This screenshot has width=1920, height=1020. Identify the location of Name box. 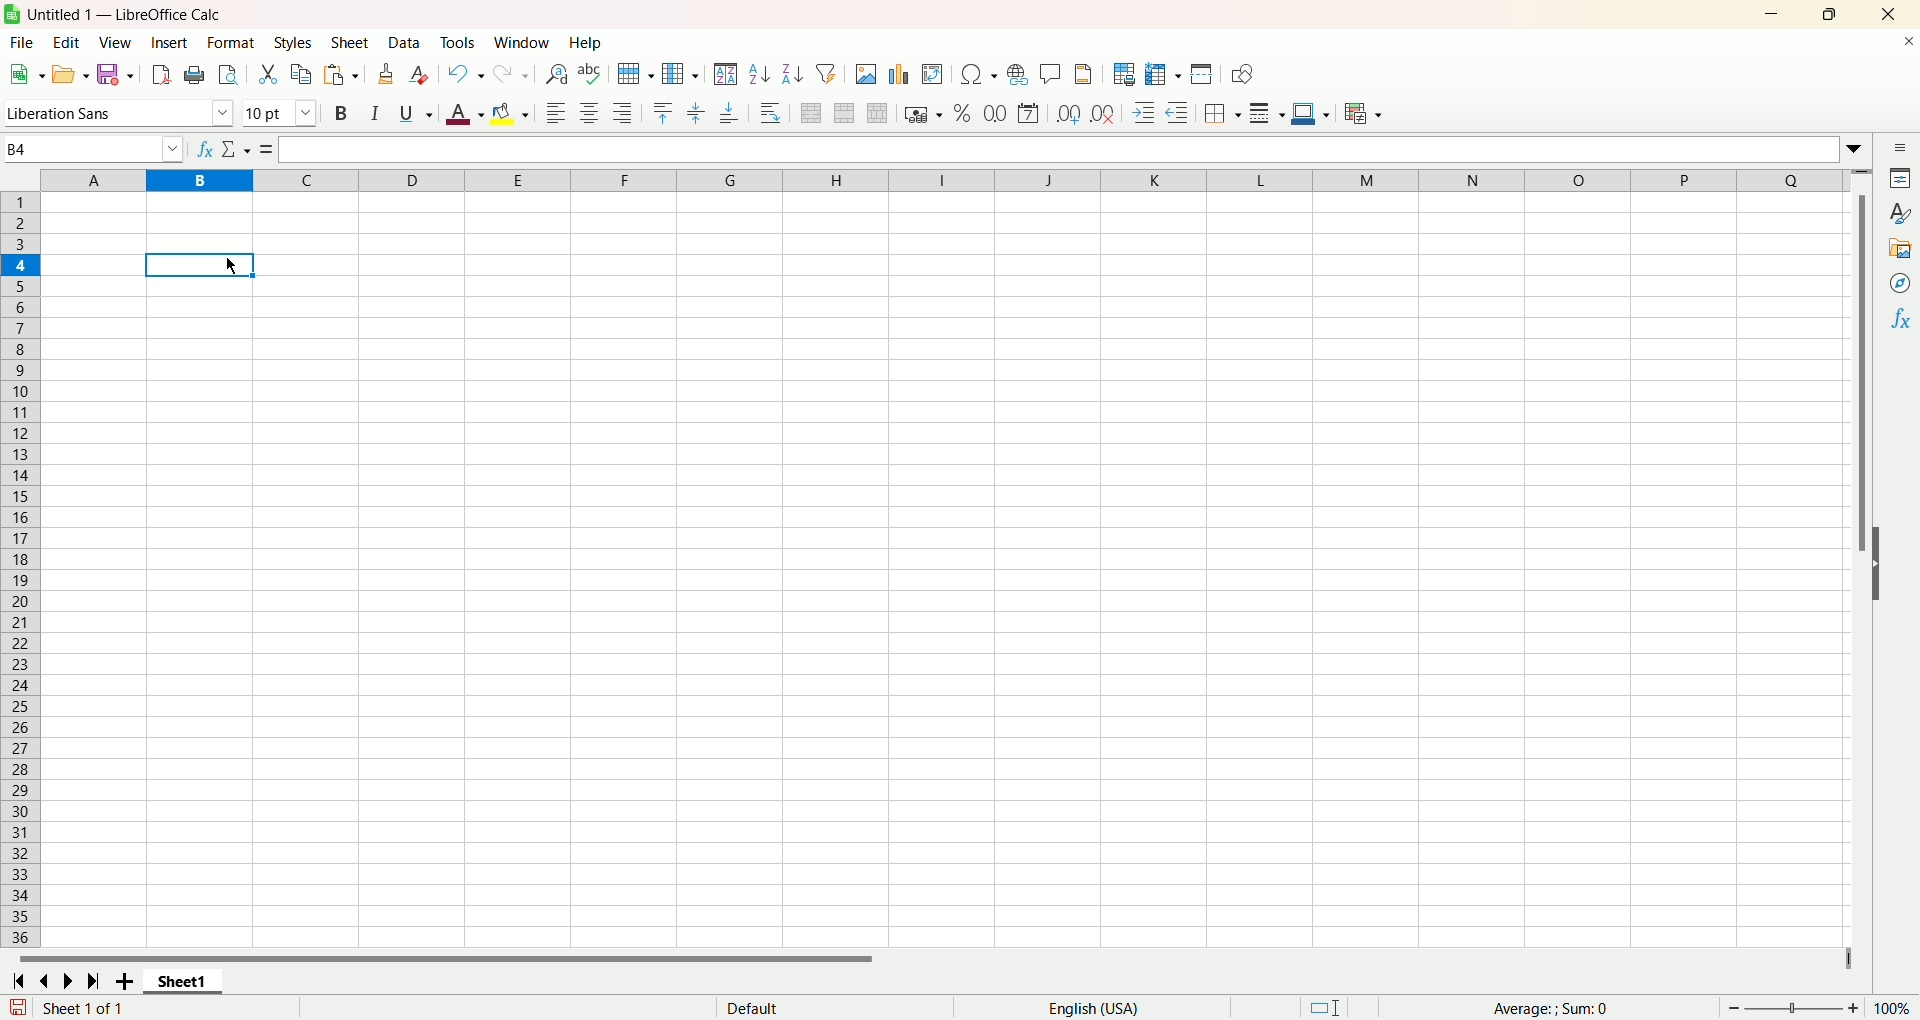
(92, 148).